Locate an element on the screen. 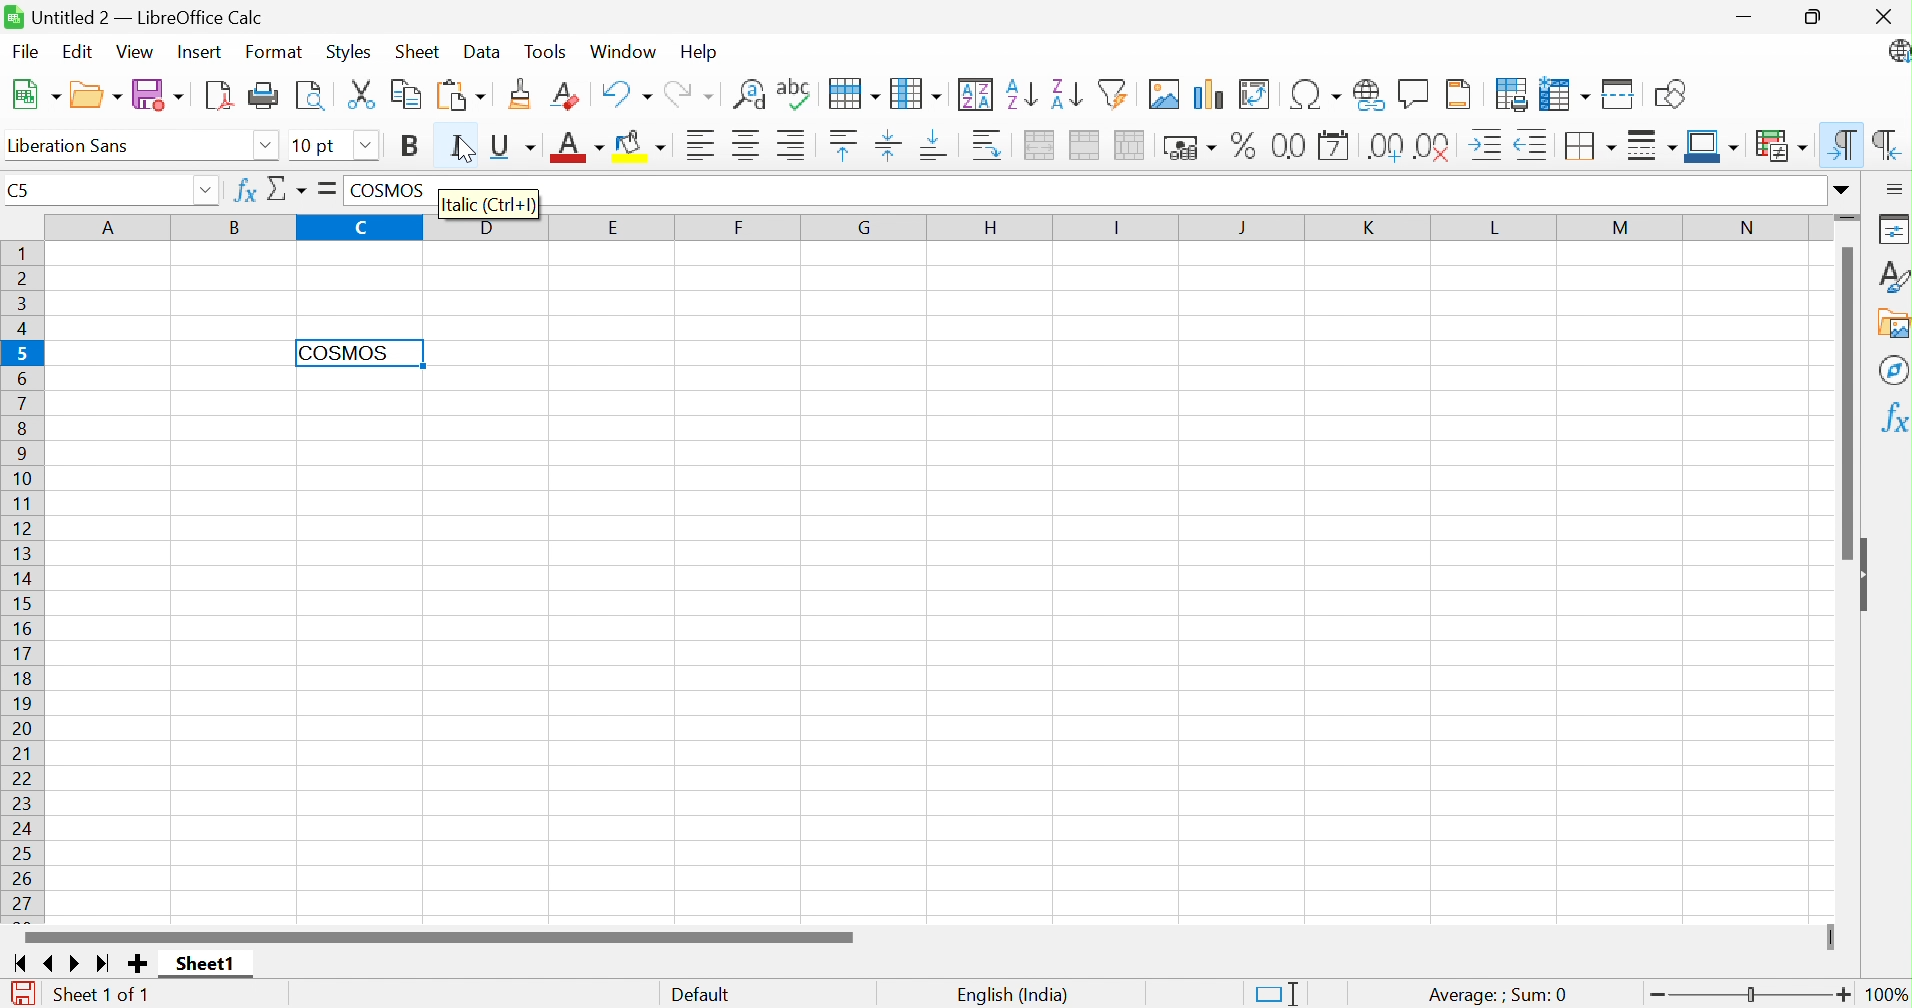 The height and width of the screenshot is (1008, 1912). Minimize is located at coordinates (1750, 19).